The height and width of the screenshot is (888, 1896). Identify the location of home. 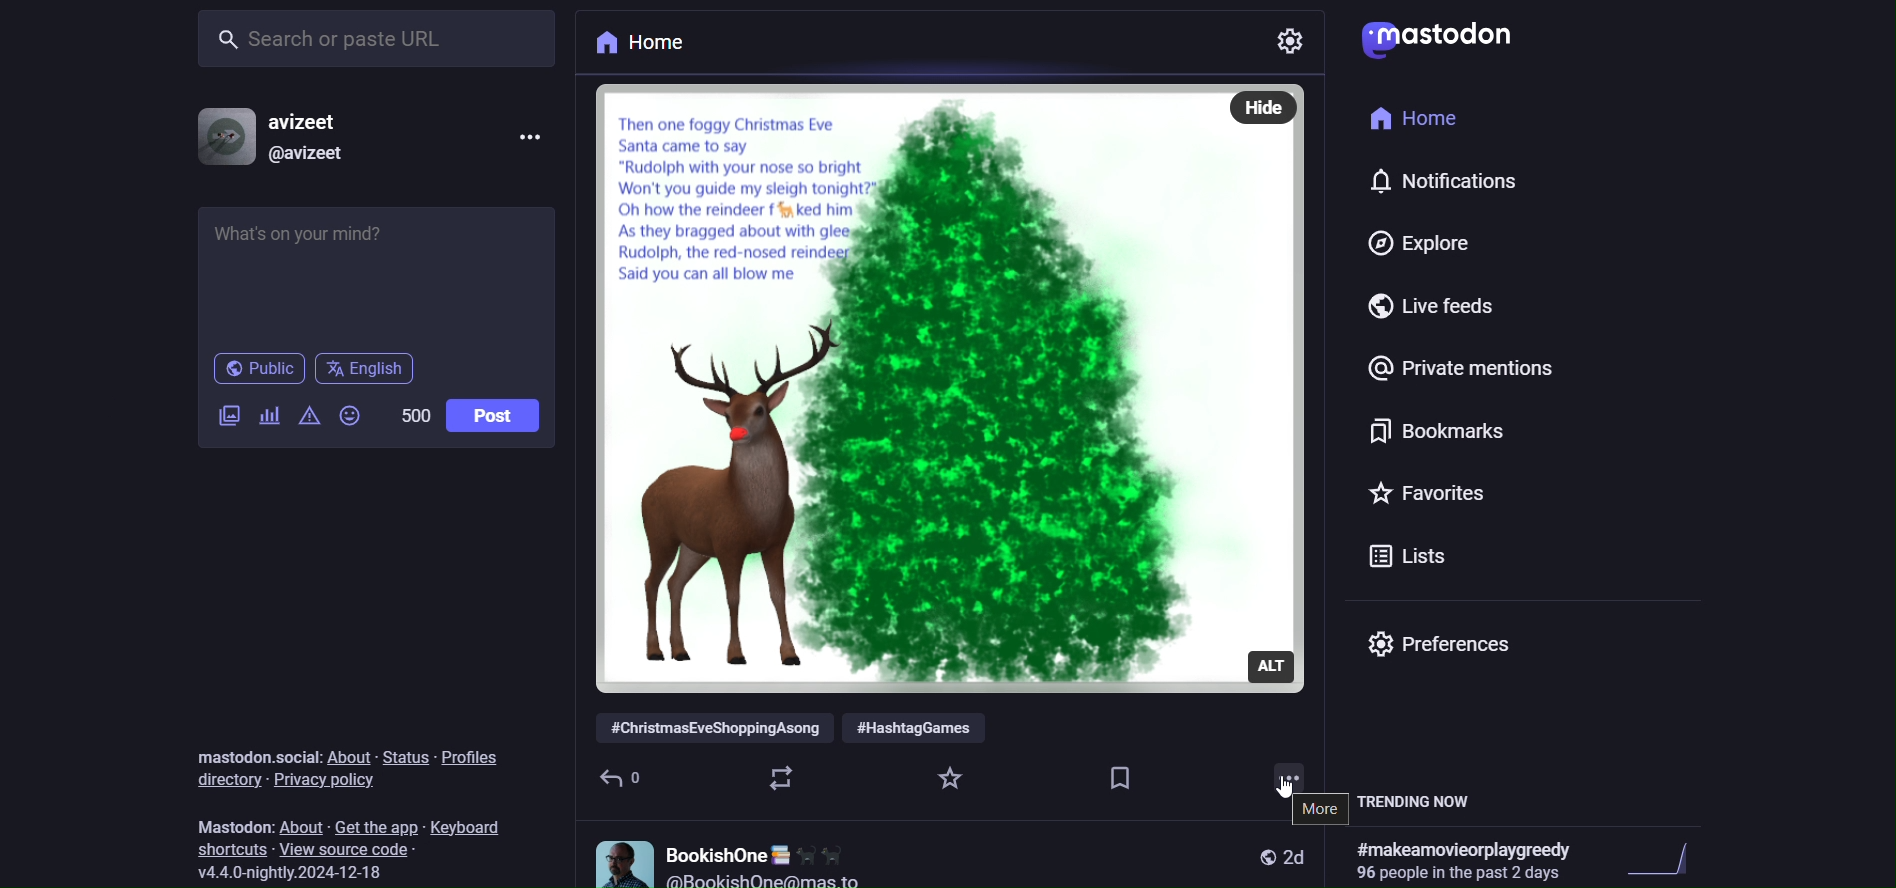
(639, 46).